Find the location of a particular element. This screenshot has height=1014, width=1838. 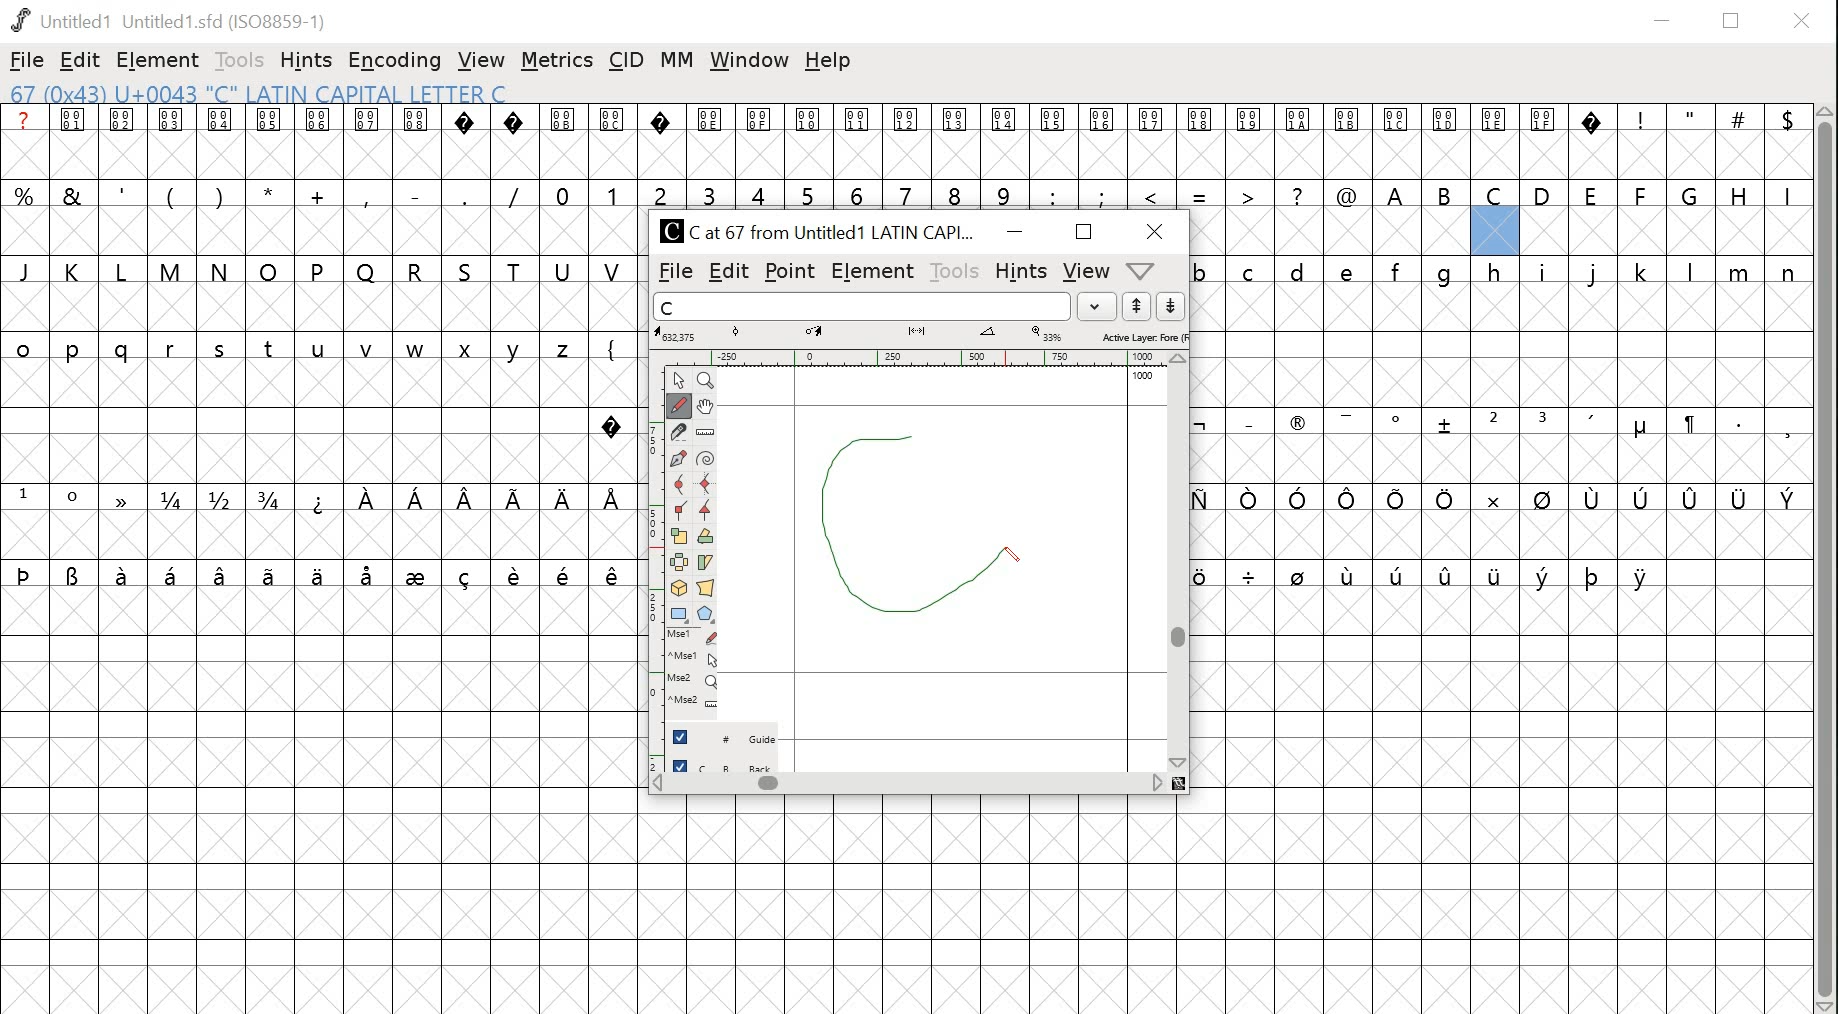

ruler is located at coordinates (918, 356).